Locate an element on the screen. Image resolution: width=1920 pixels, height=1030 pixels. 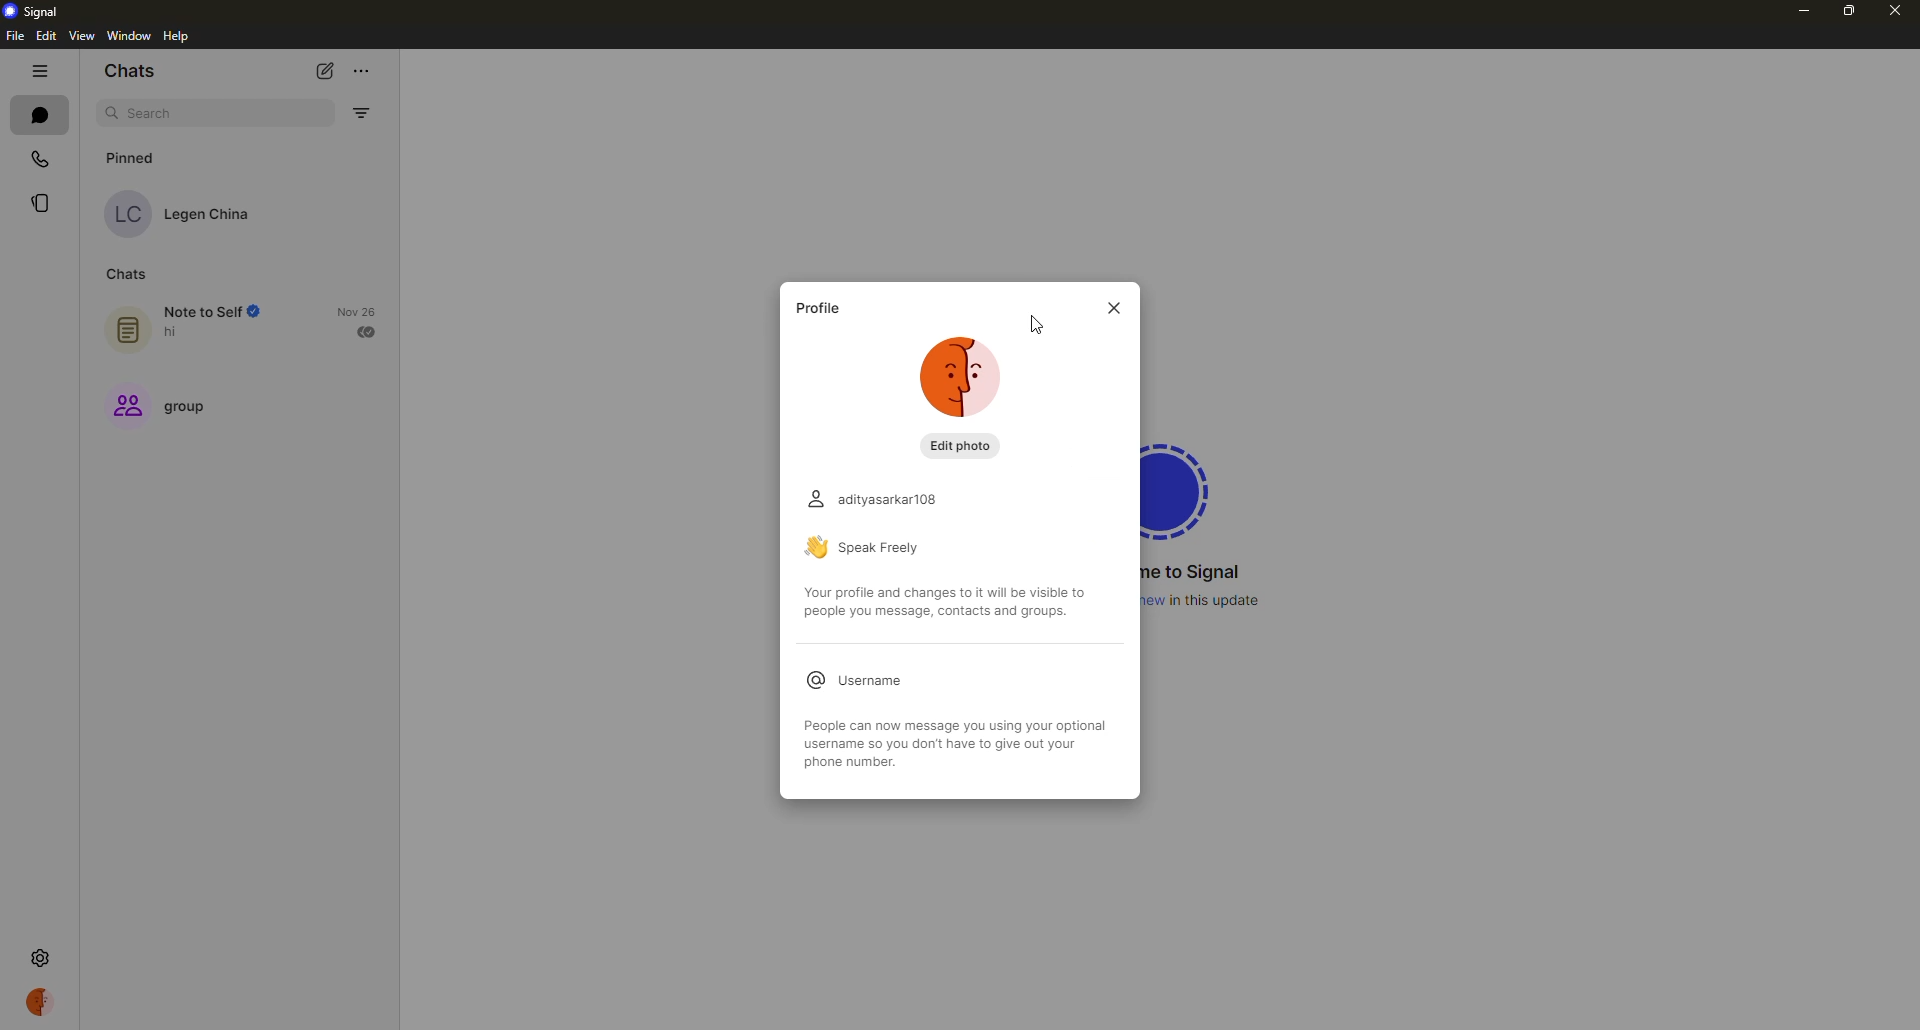
group is located at coordinates (165, 409).